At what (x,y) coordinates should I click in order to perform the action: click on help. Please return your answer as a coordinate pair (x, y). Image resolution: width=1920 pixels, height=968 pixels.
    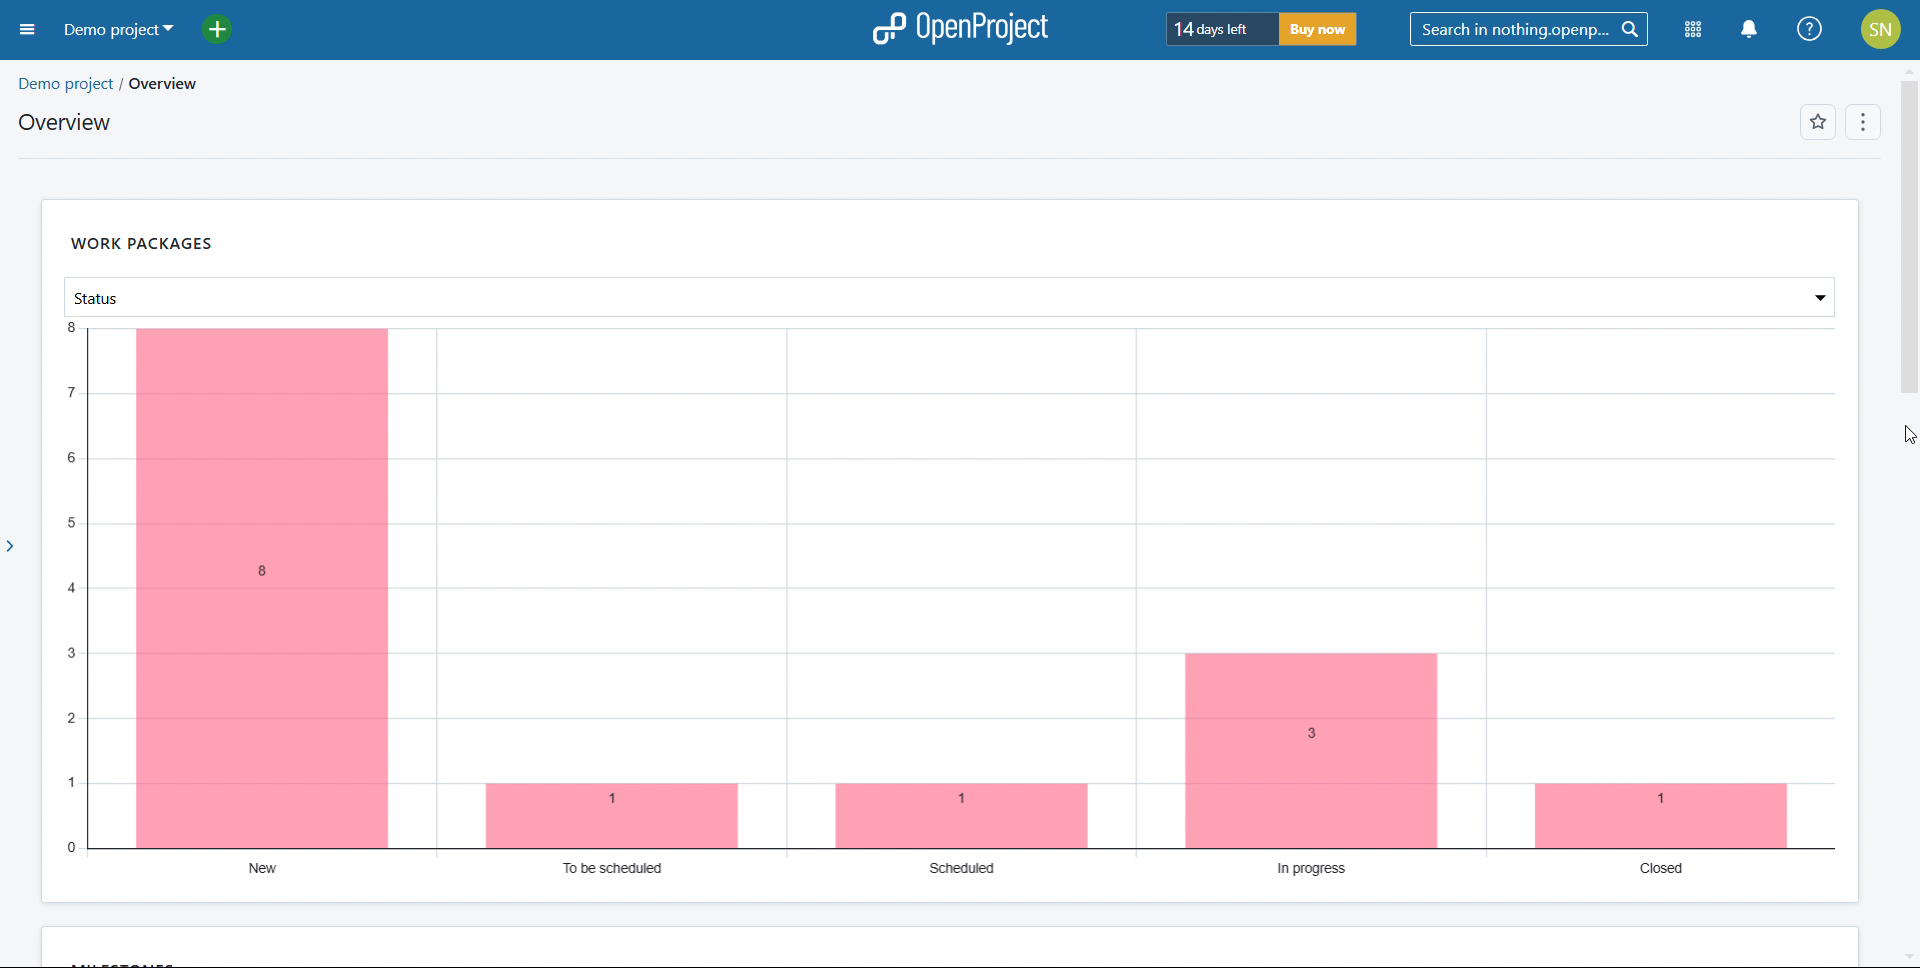
    Looking at the image, I should click on (1811, 30).